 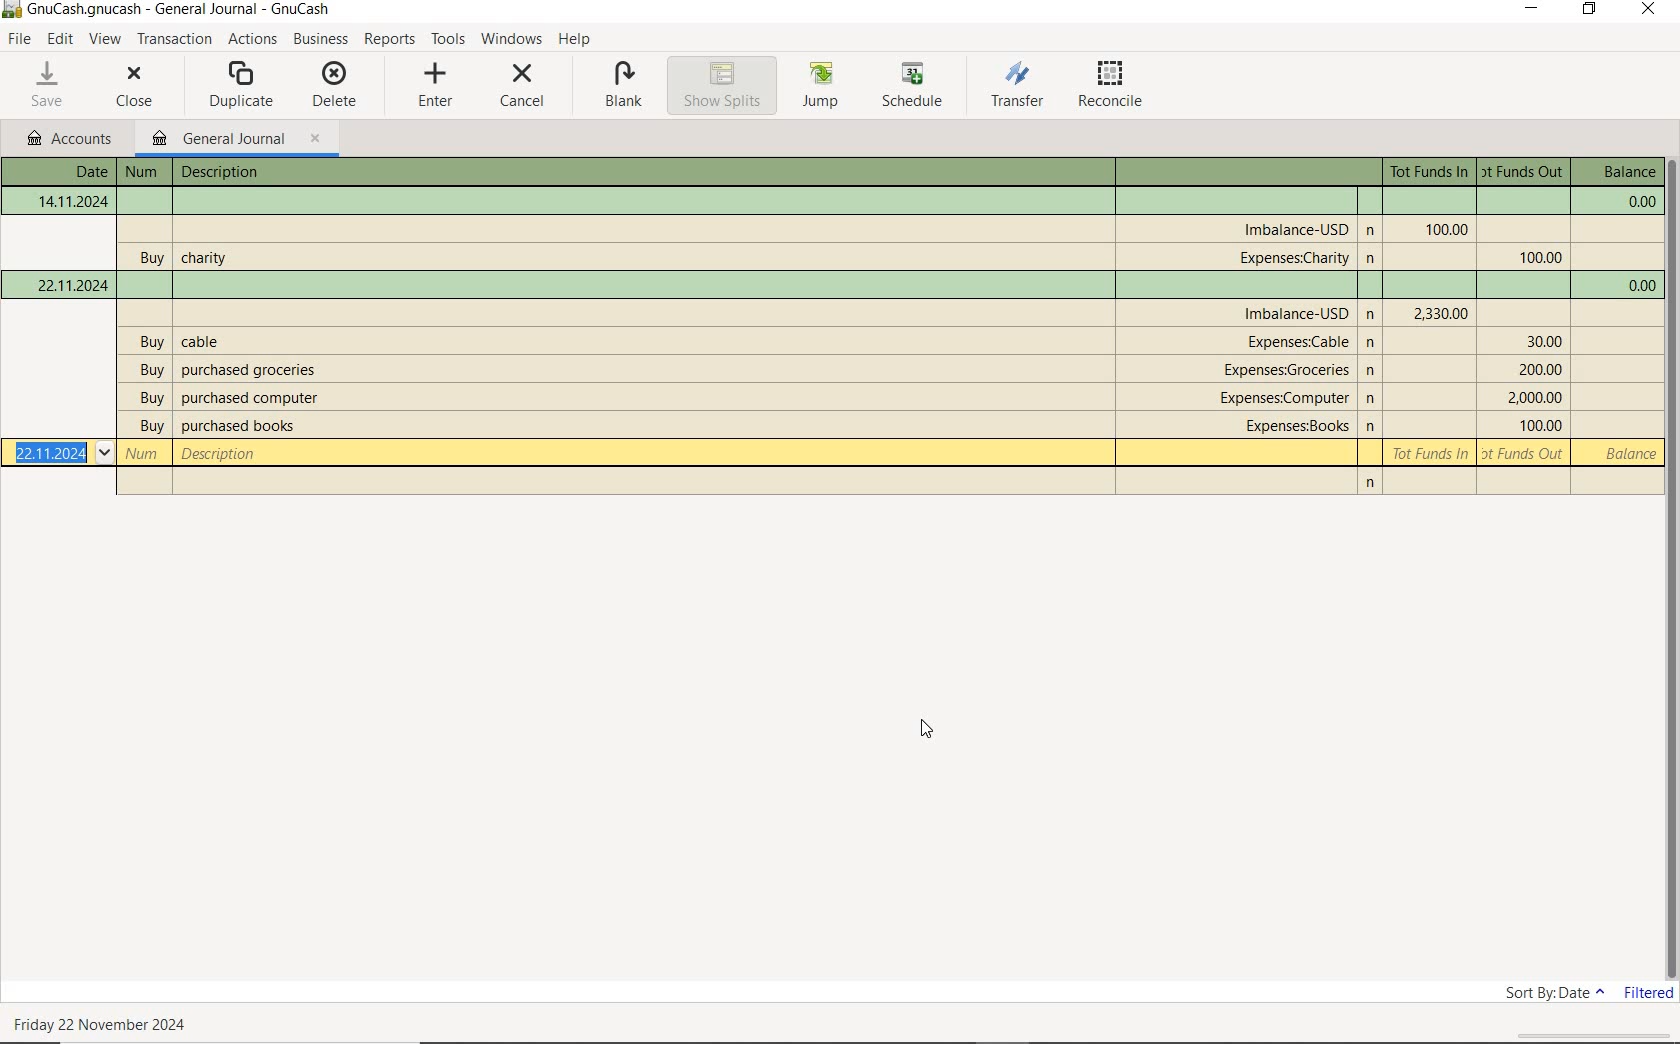 I want to click on TOOLS, so click(x=448, y=40).